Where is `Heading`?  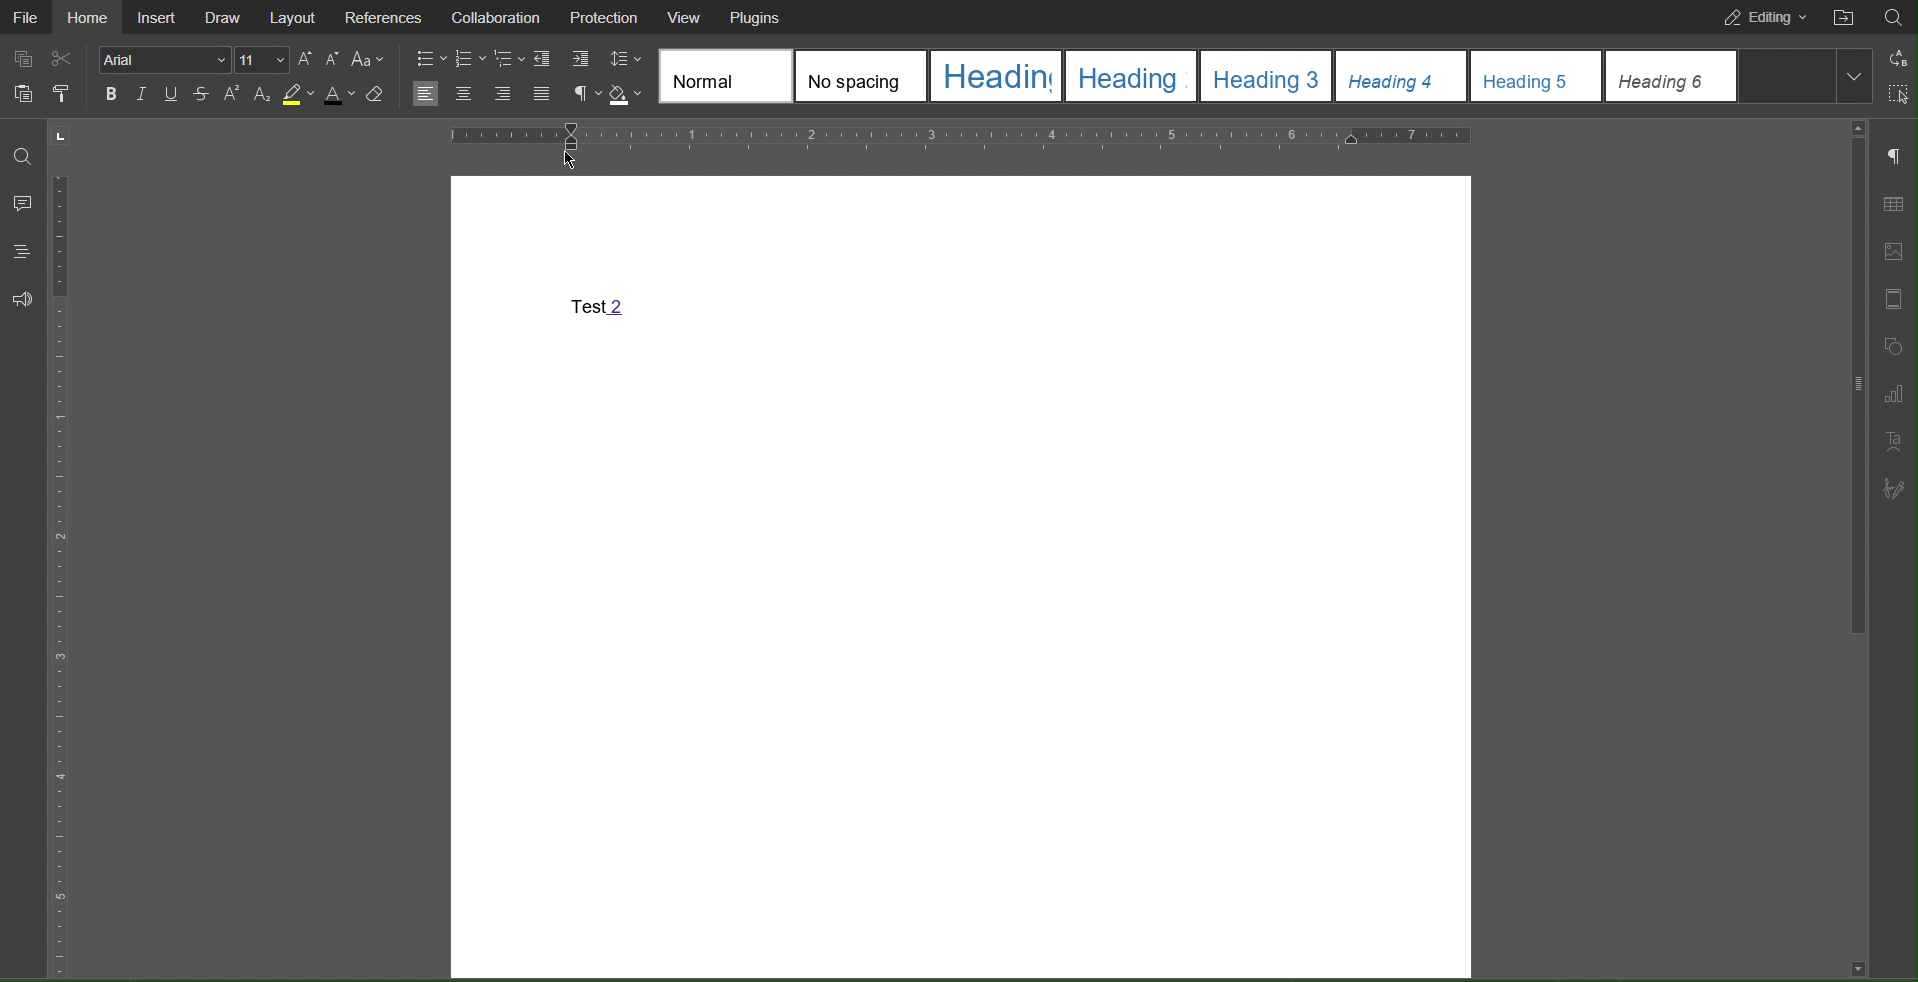 Heading is located at coordinates (20, 252).